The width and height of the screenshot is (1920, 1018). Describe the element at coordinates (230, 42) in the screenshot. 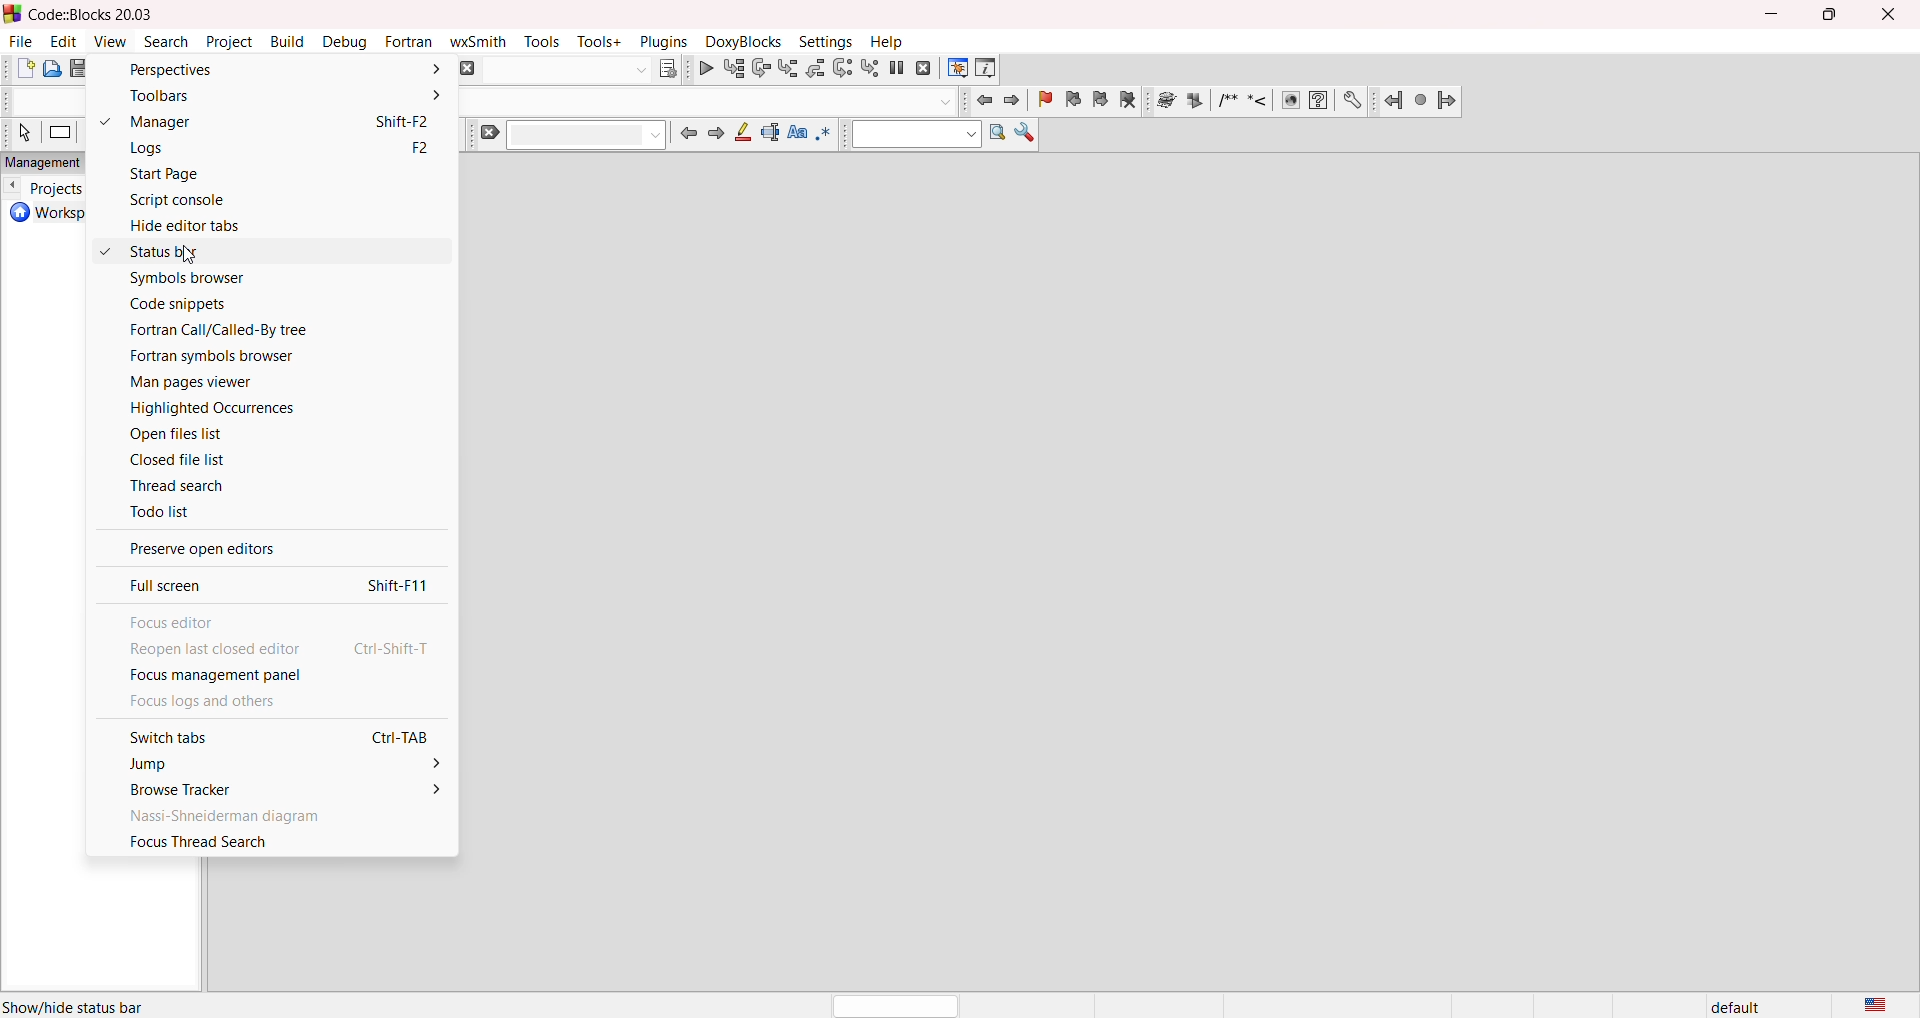

I see `project` at that location.